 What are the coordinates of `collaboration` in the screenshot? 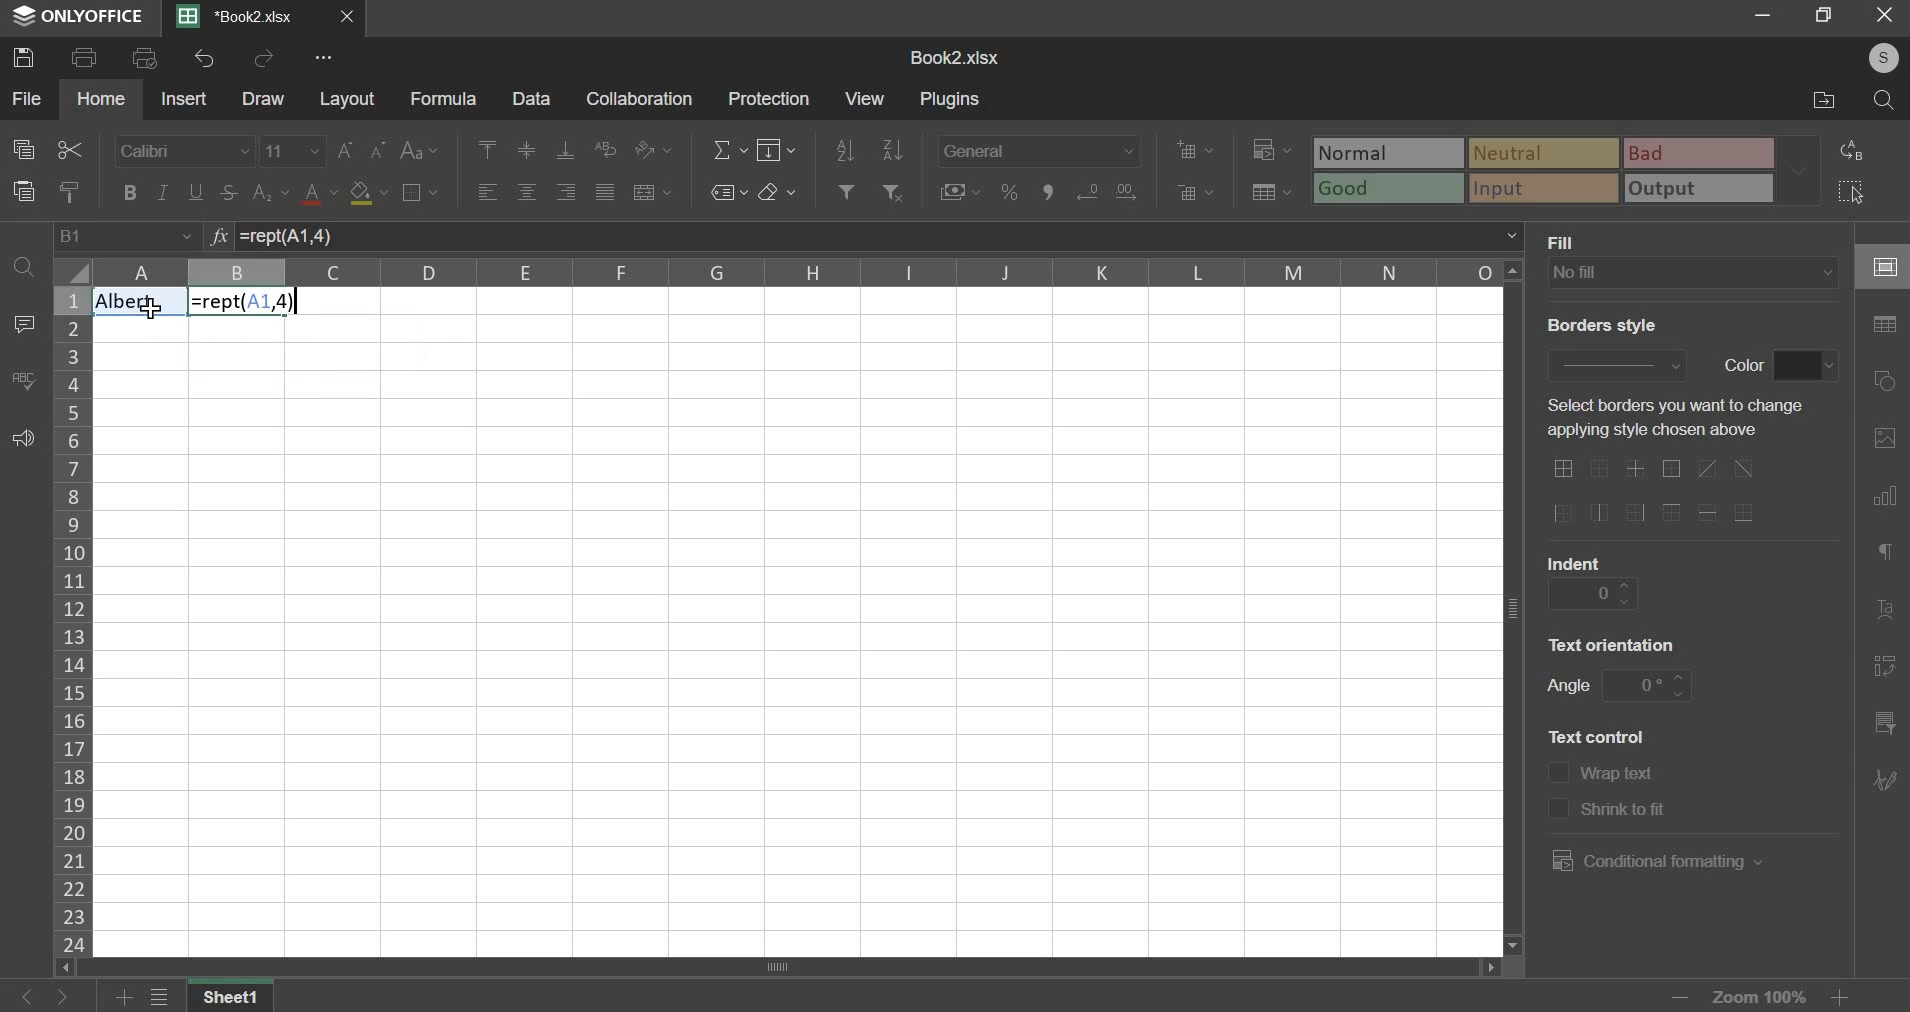 It's located at (641, 99).